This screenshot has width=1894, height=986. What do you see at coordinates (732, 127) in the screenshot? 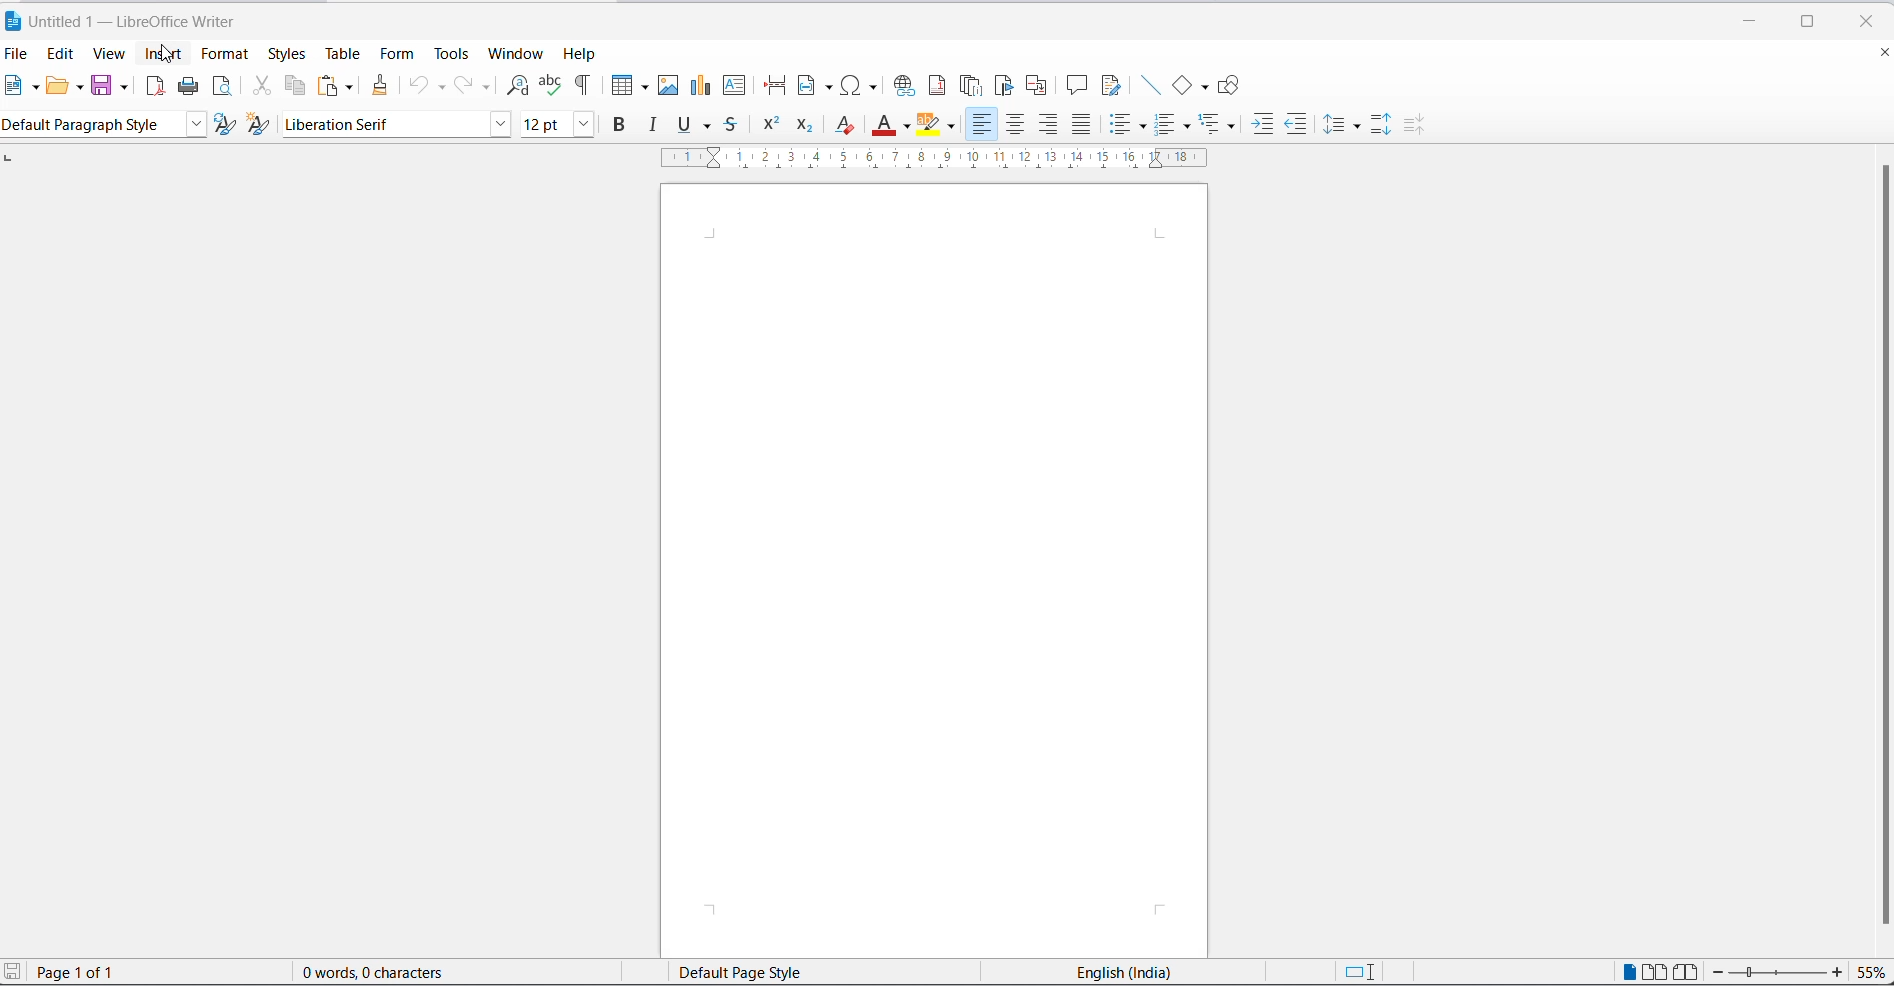
I see `strike through` at bounding box center [732, 127].